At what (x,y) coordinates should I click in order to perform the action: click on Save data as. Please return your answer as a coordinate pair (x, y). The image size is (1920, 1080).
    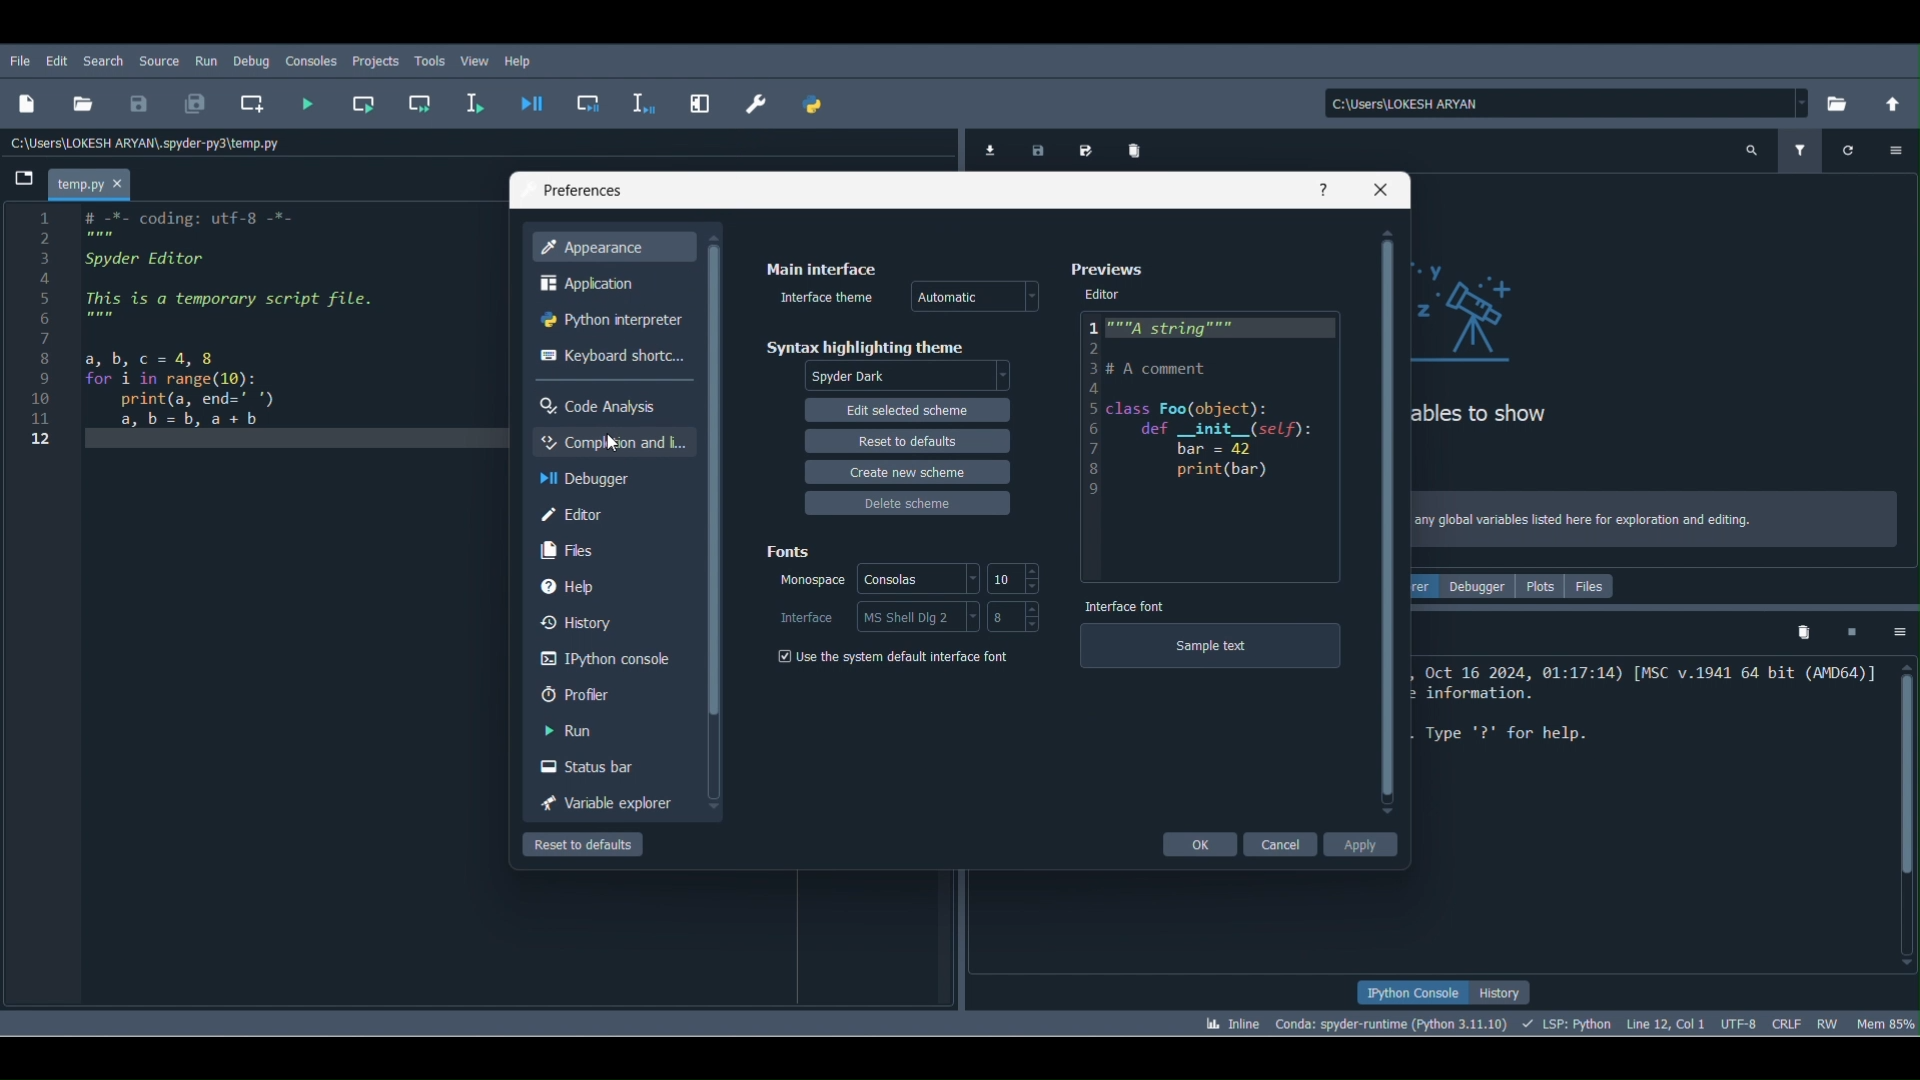
    Looking at the image, I should click on (1088, 147).